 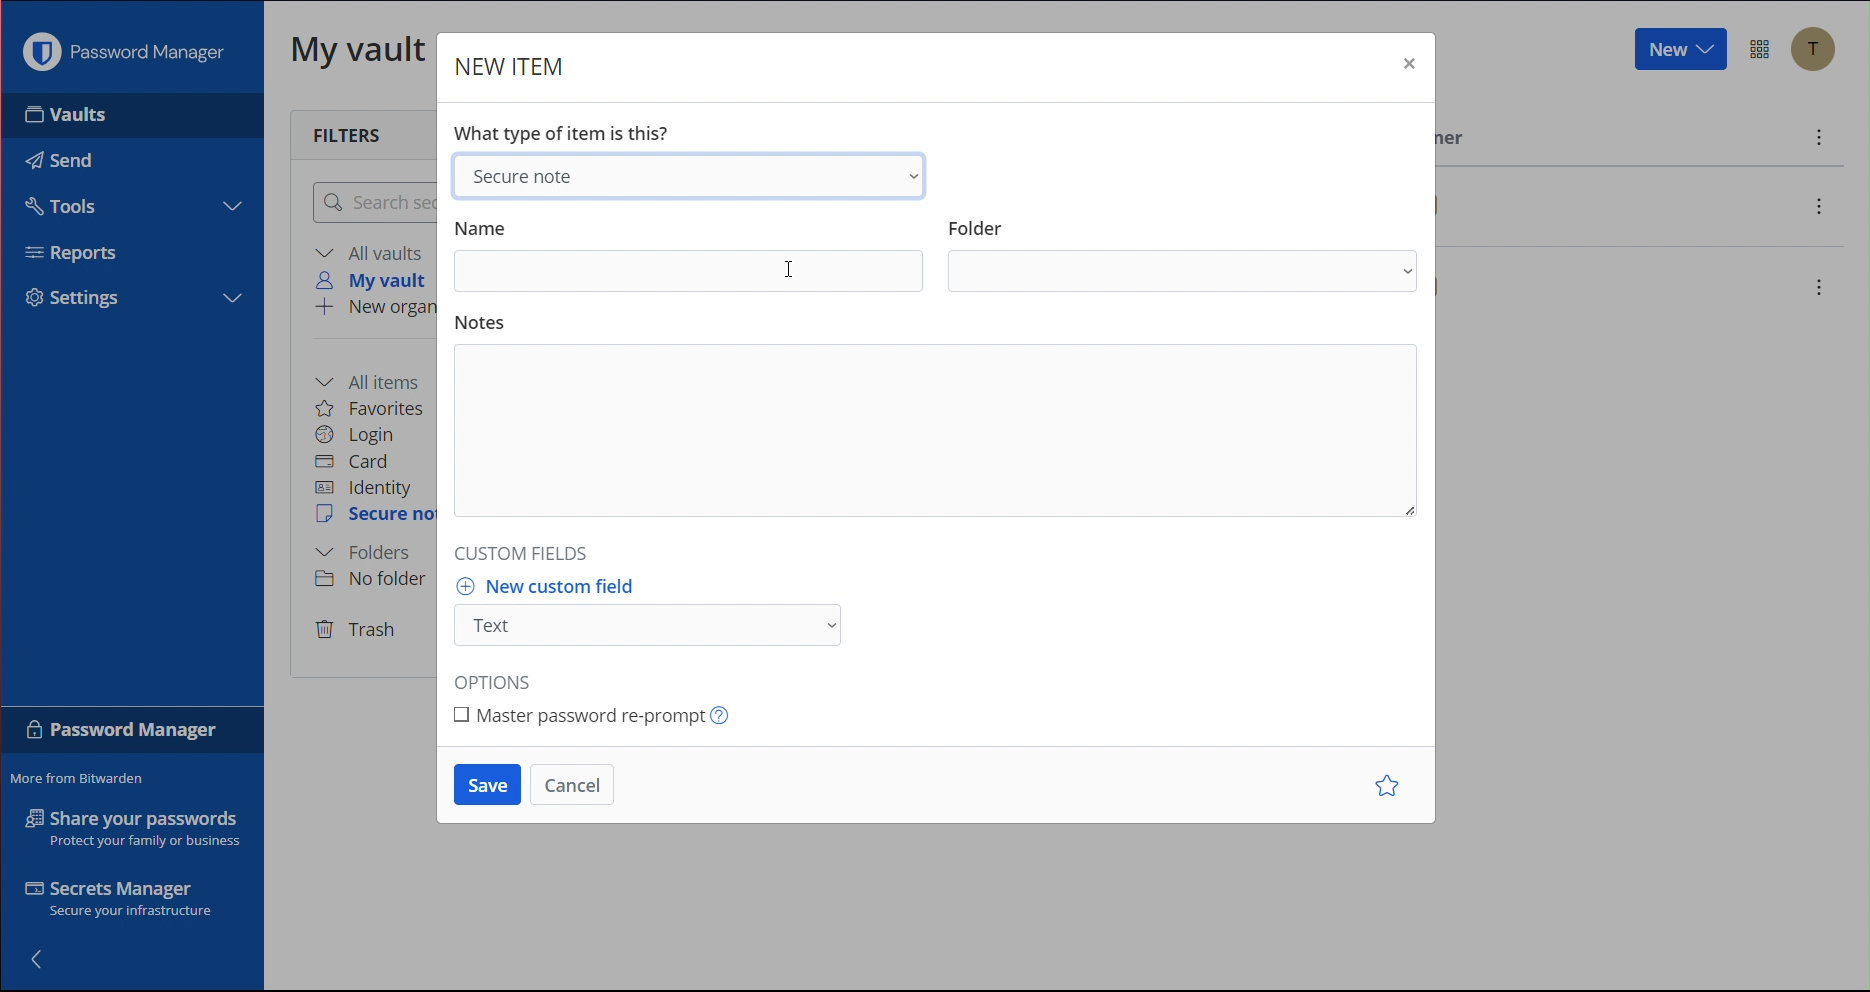 What do you see at coordinates (128, 829) in the screenshot?
I see `Share your passwords` at bounding box center [128, 829].